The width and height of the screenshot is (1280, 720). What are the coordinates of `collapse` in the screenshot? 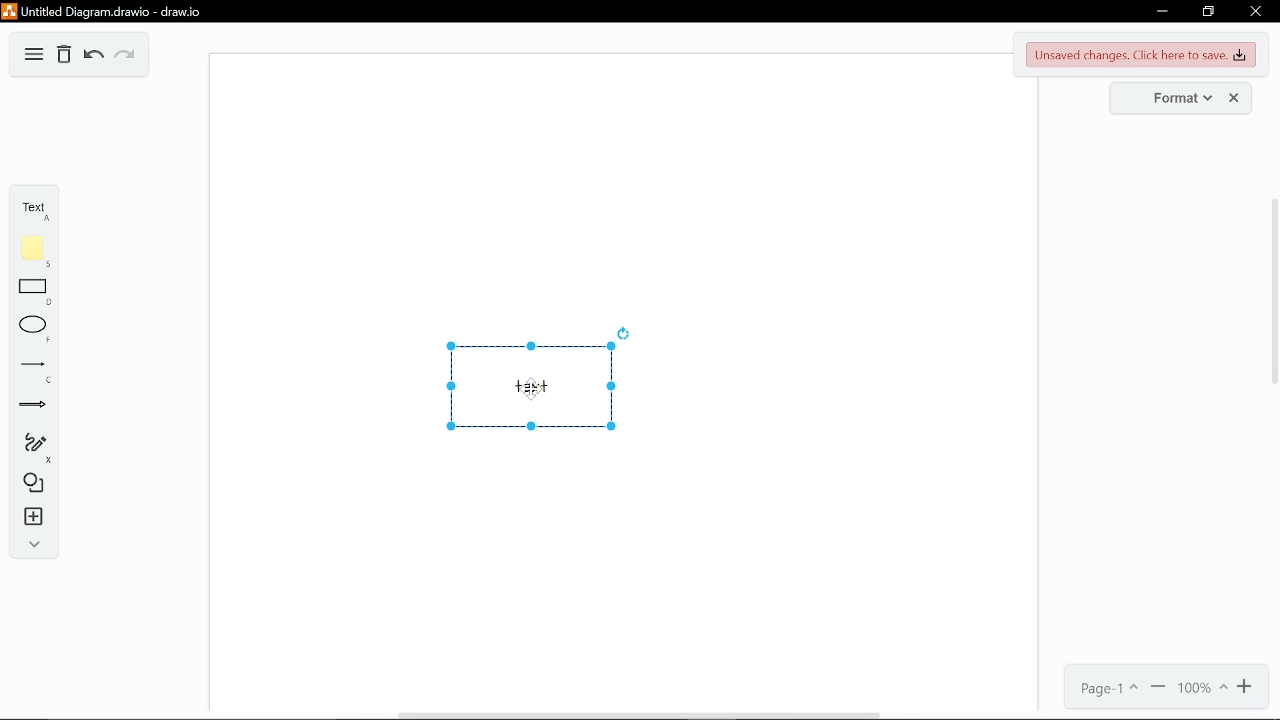 It's located at (30, 545).